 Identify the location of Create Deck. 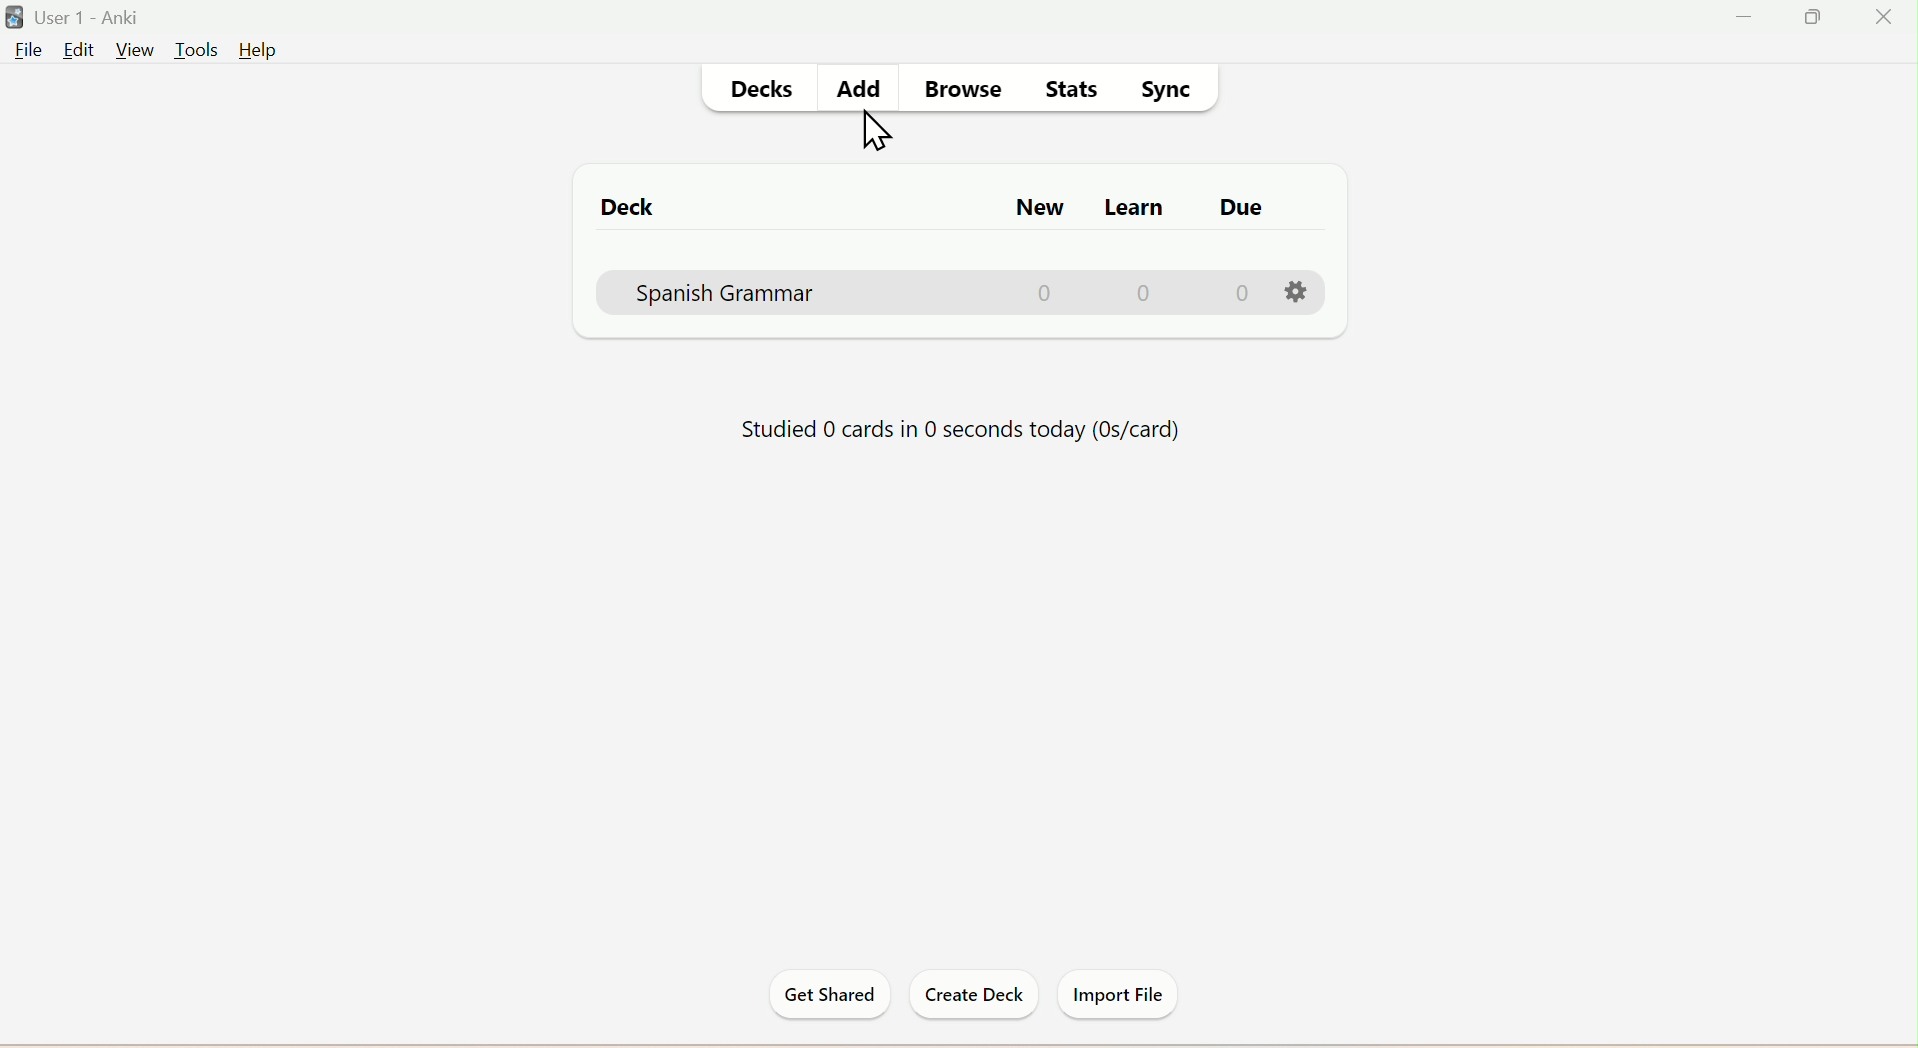
(968, 995).